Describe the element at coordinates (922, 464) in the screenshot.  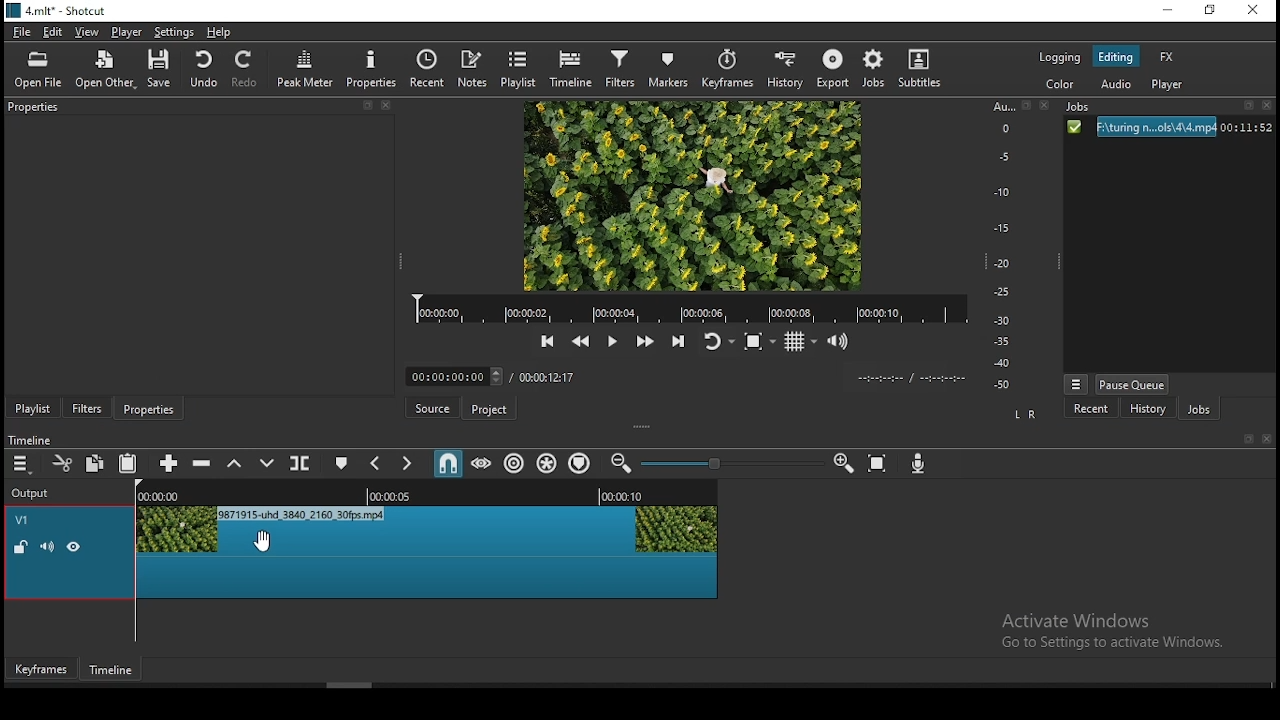
I see `record audio` at that location.